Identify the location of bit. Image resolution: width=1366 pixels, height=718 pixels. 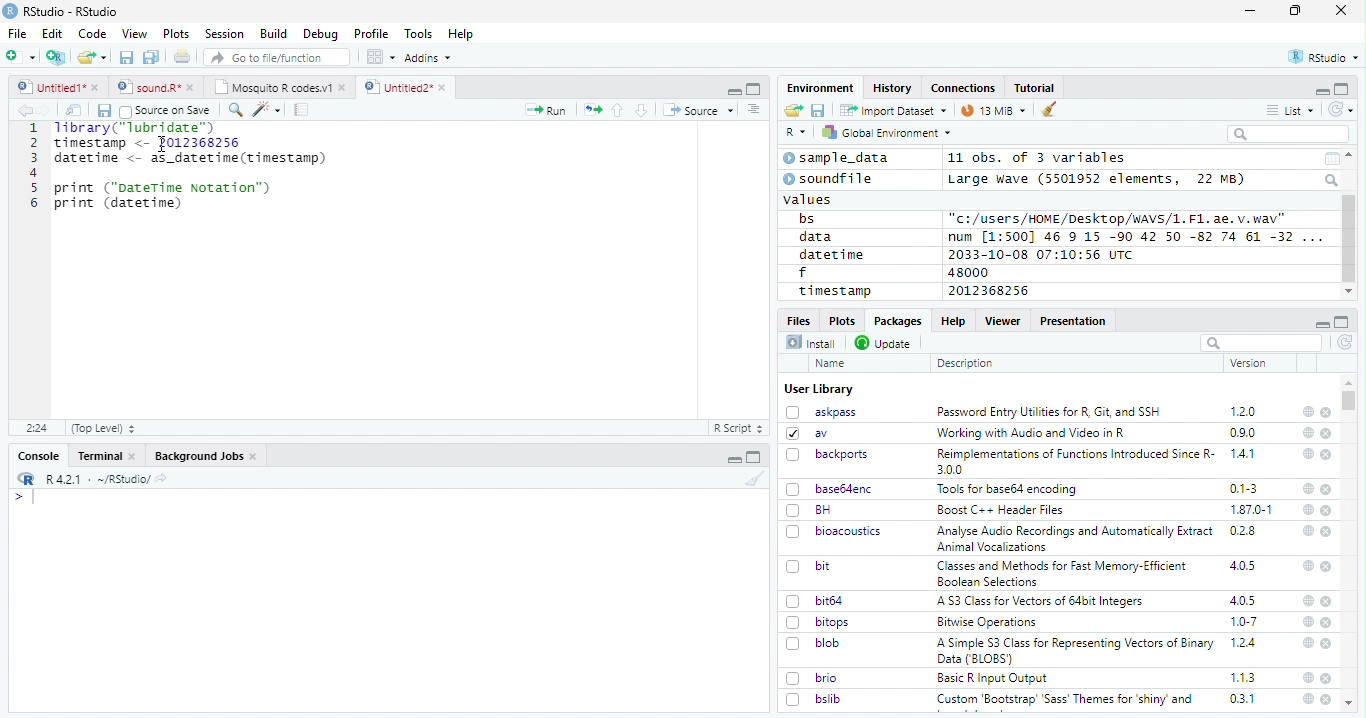
(809, 567).